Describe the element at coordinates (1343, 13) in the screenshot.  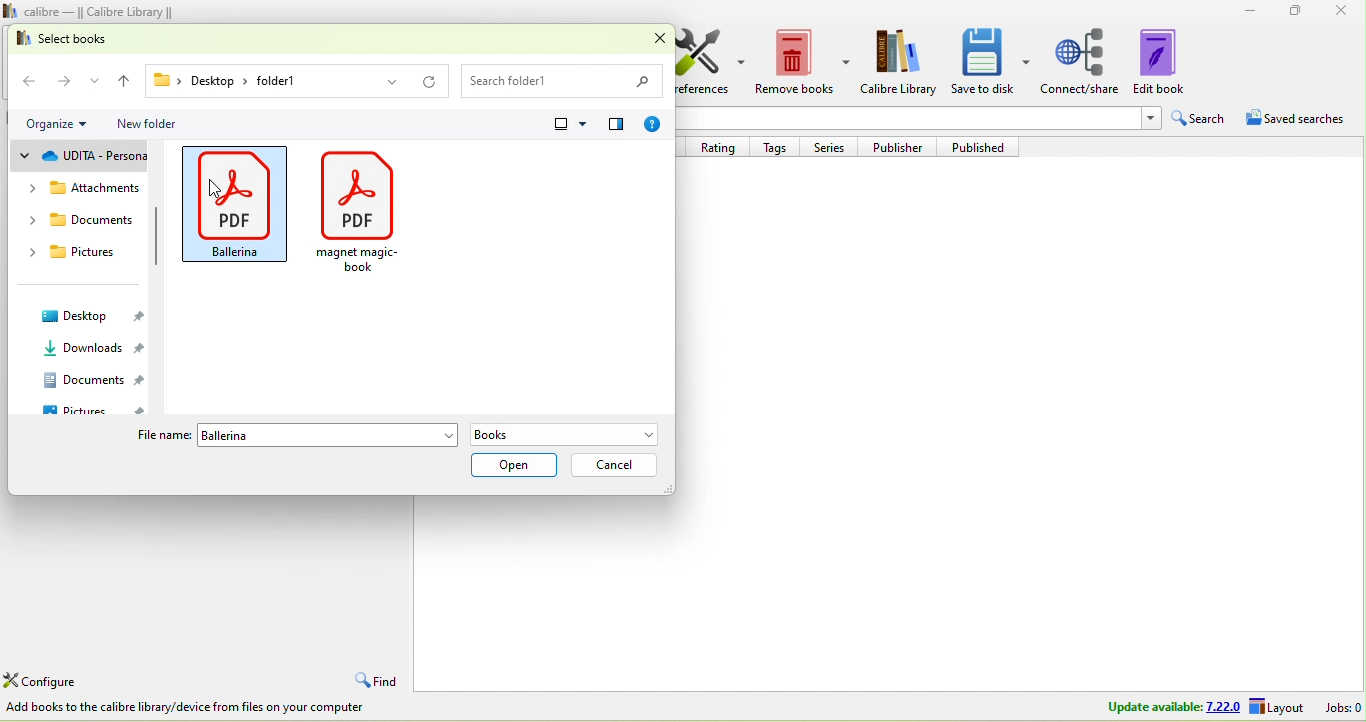
I see `close` at that location.